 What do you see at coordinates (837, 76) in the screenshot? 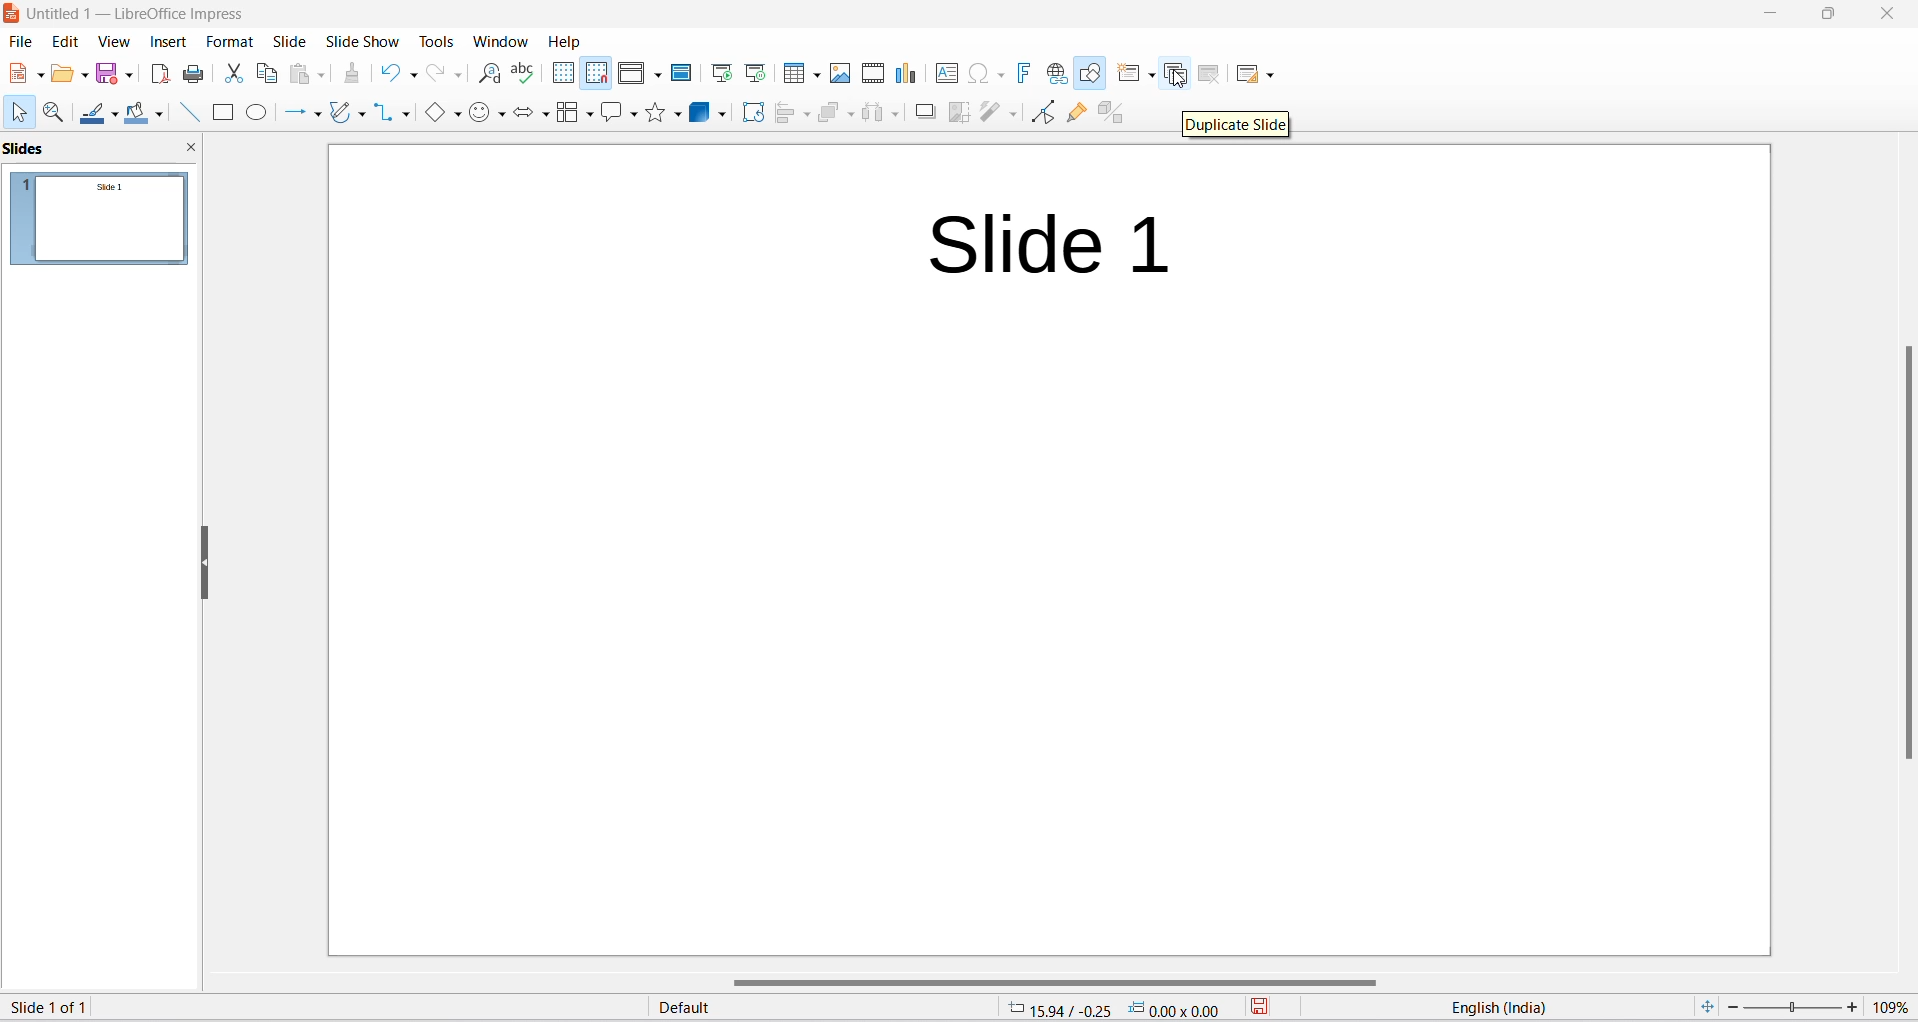
I see `insert images` at bounding box center [837, 76].